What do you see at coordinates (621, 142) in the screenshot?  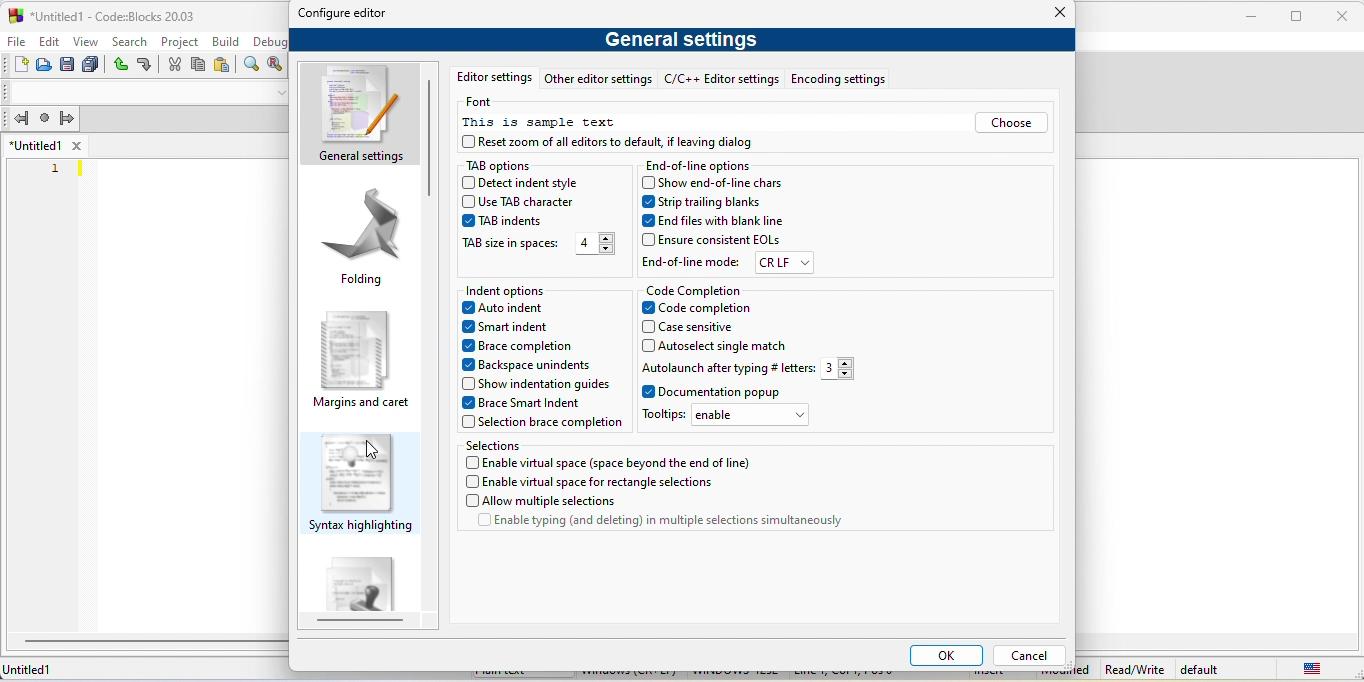 I see `reset of all editors to default if leaving dialog` at bounding box center [621, 142].